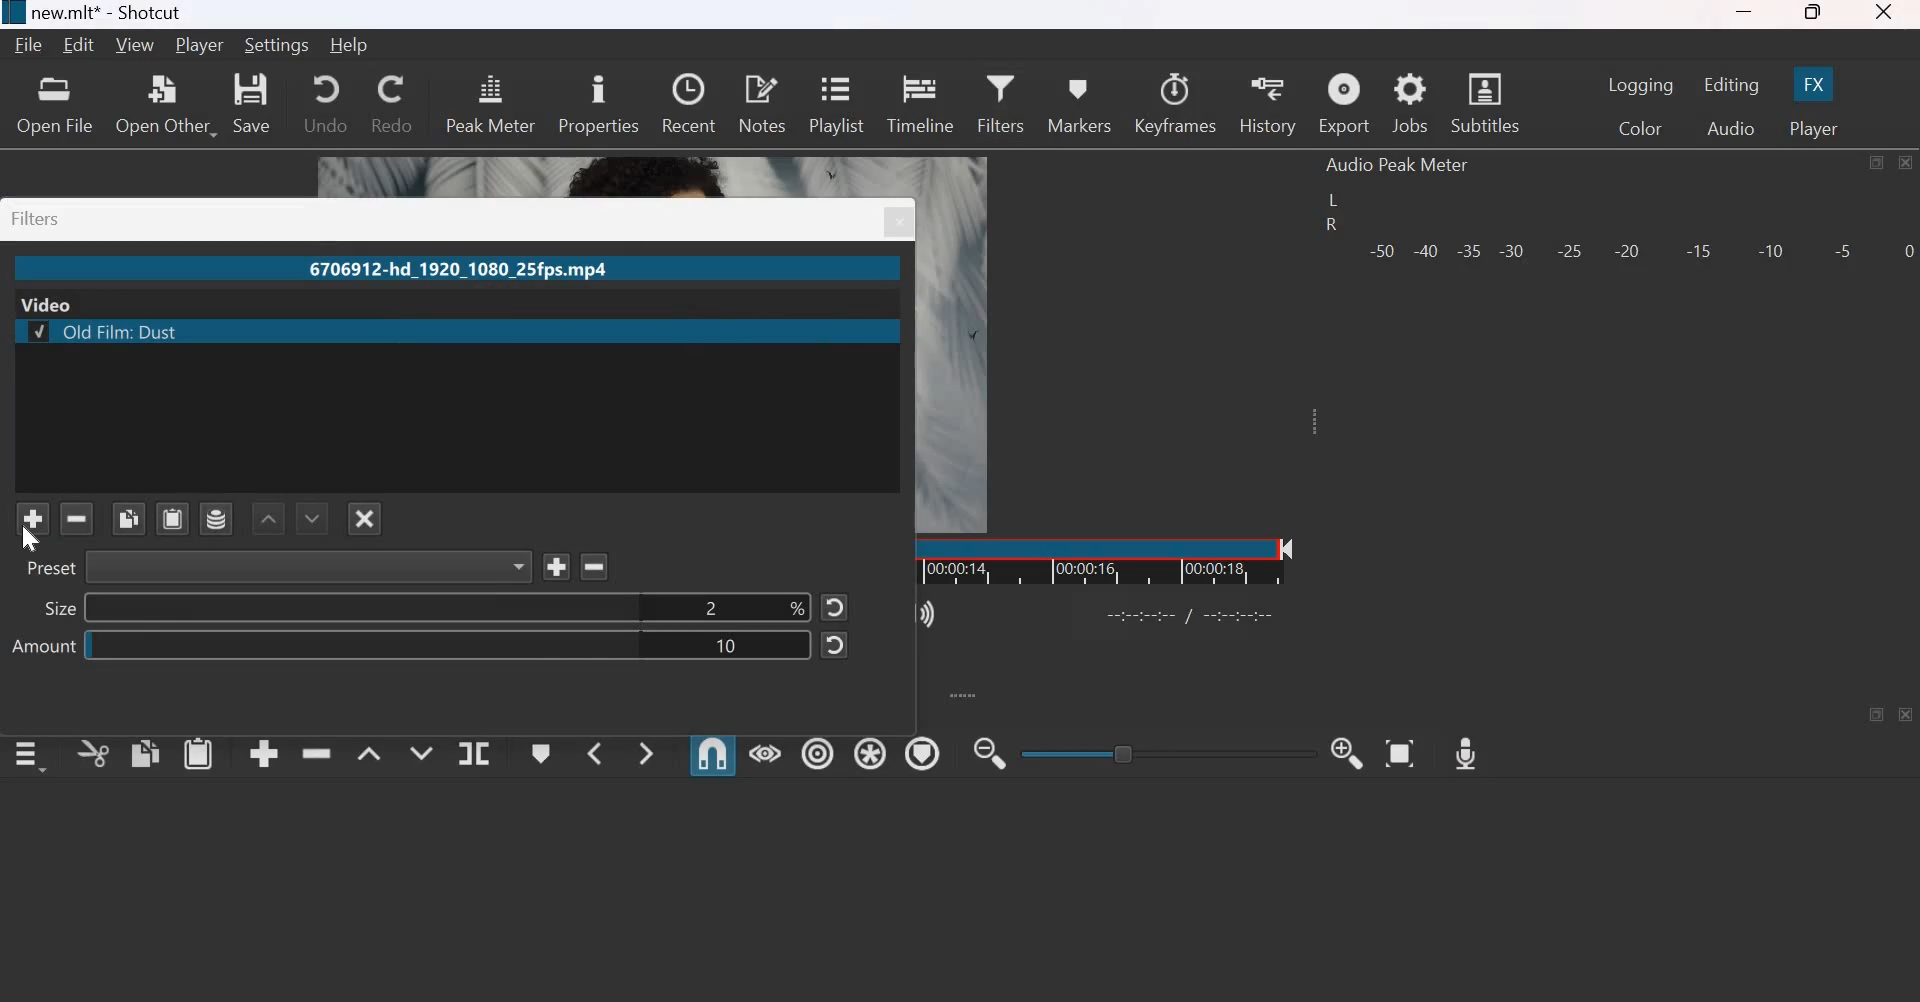 This screenshot has width=1920, height=1002. Describe the element at coordinates (1401, 165) in the screenshot. I see `Audio Peak Meter` at that location.